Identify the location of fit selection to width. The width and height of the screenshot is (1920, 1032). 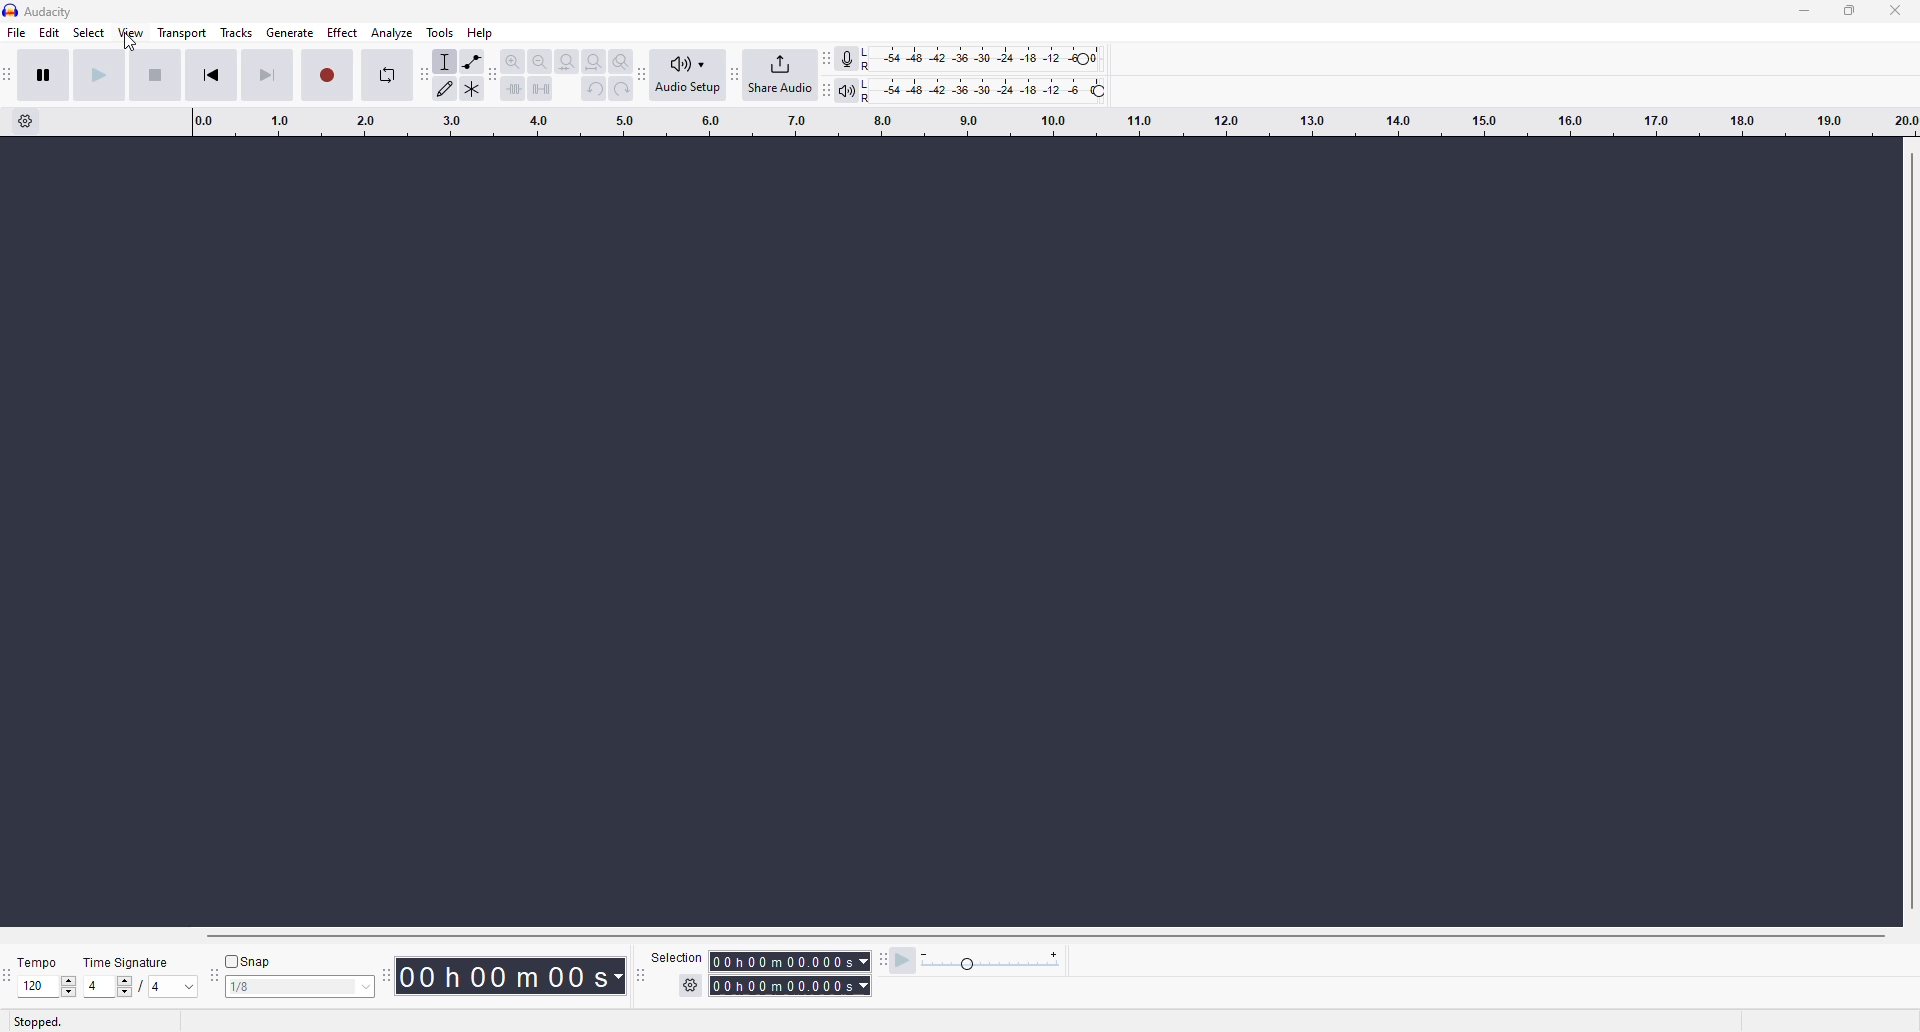
(567, 61).